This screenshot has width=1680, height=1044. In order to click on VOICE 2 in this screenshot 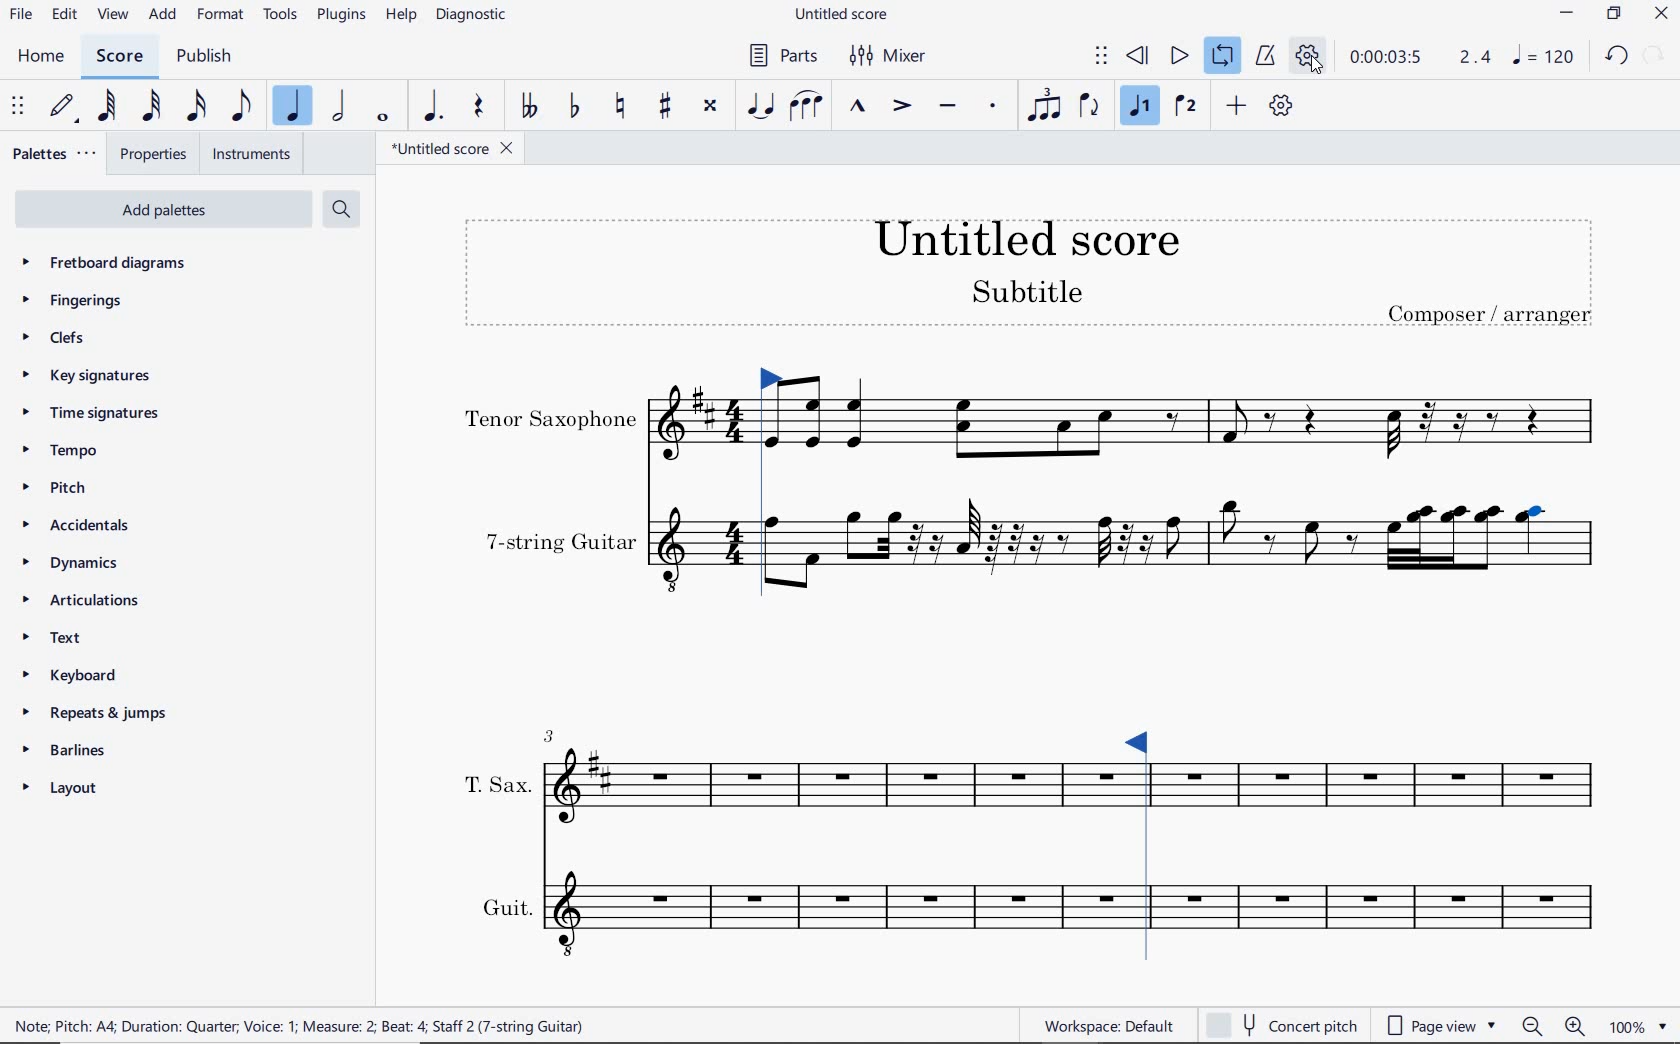, I will do `click(1188, 107)`.